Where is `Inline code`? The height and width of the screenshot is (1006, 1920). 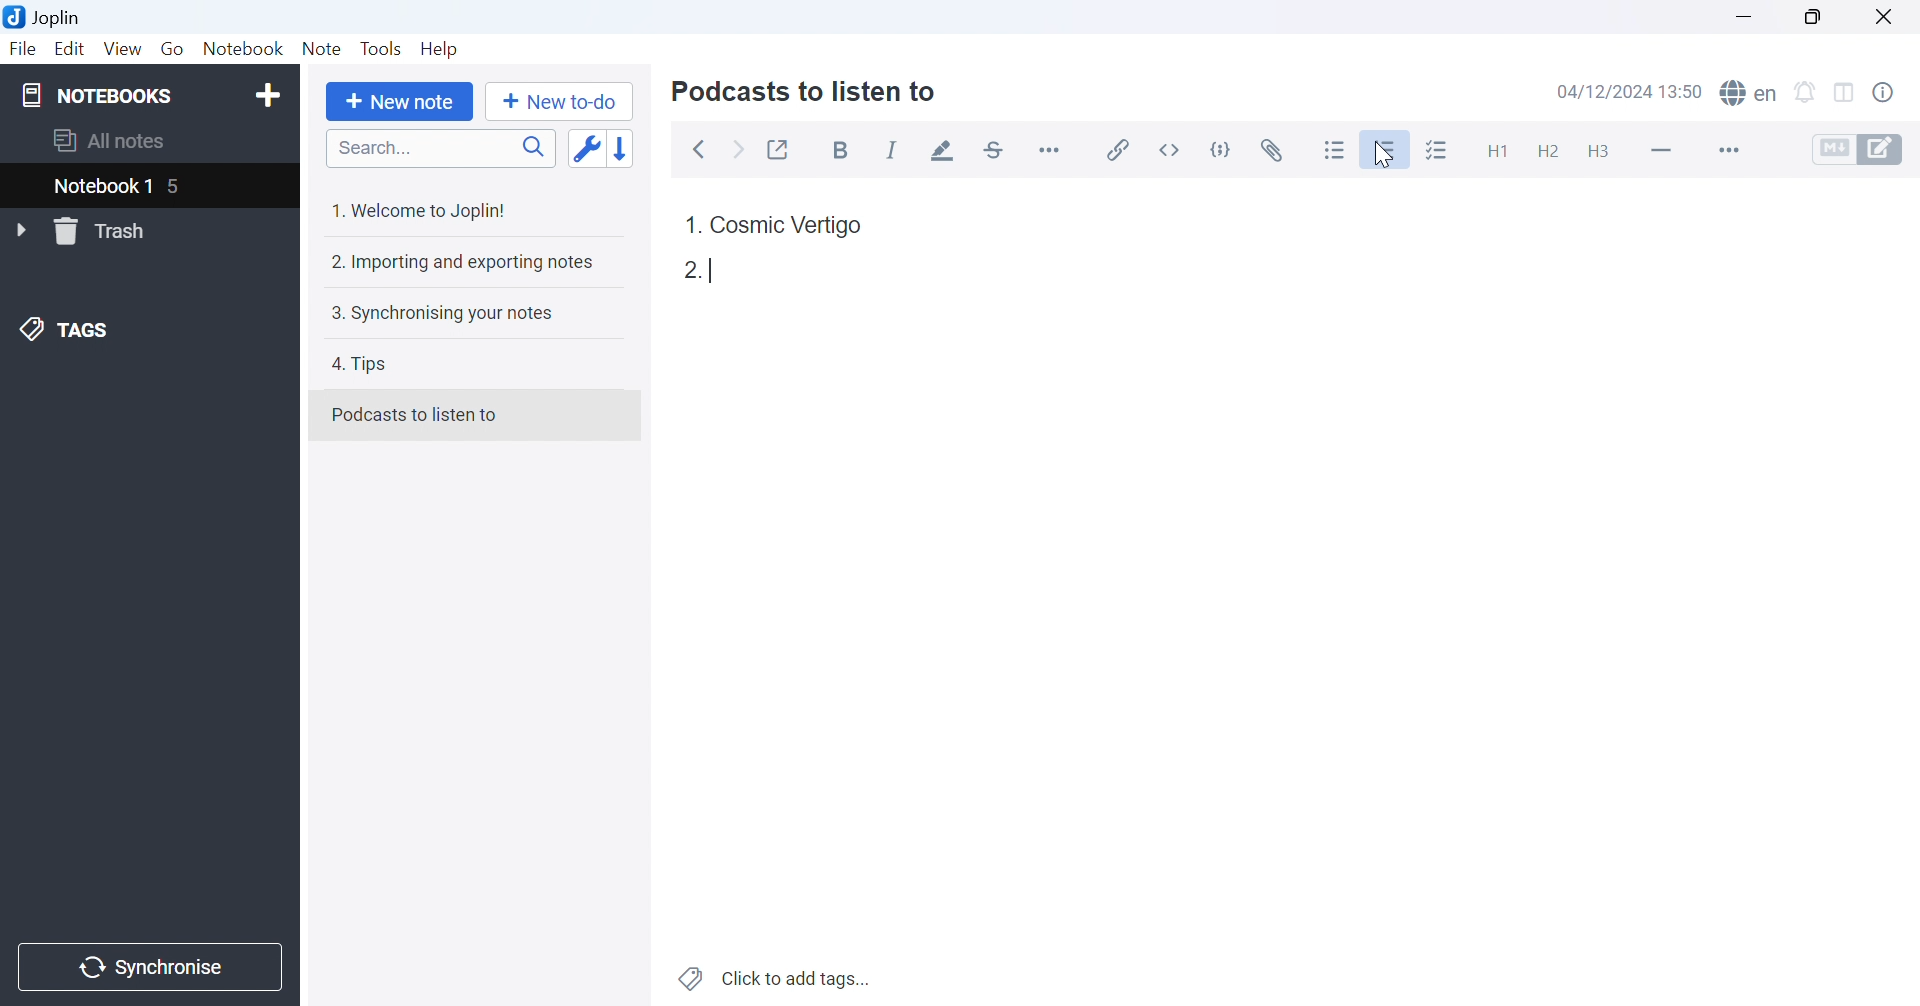
Inline code is located at coordinates (1174, 148).